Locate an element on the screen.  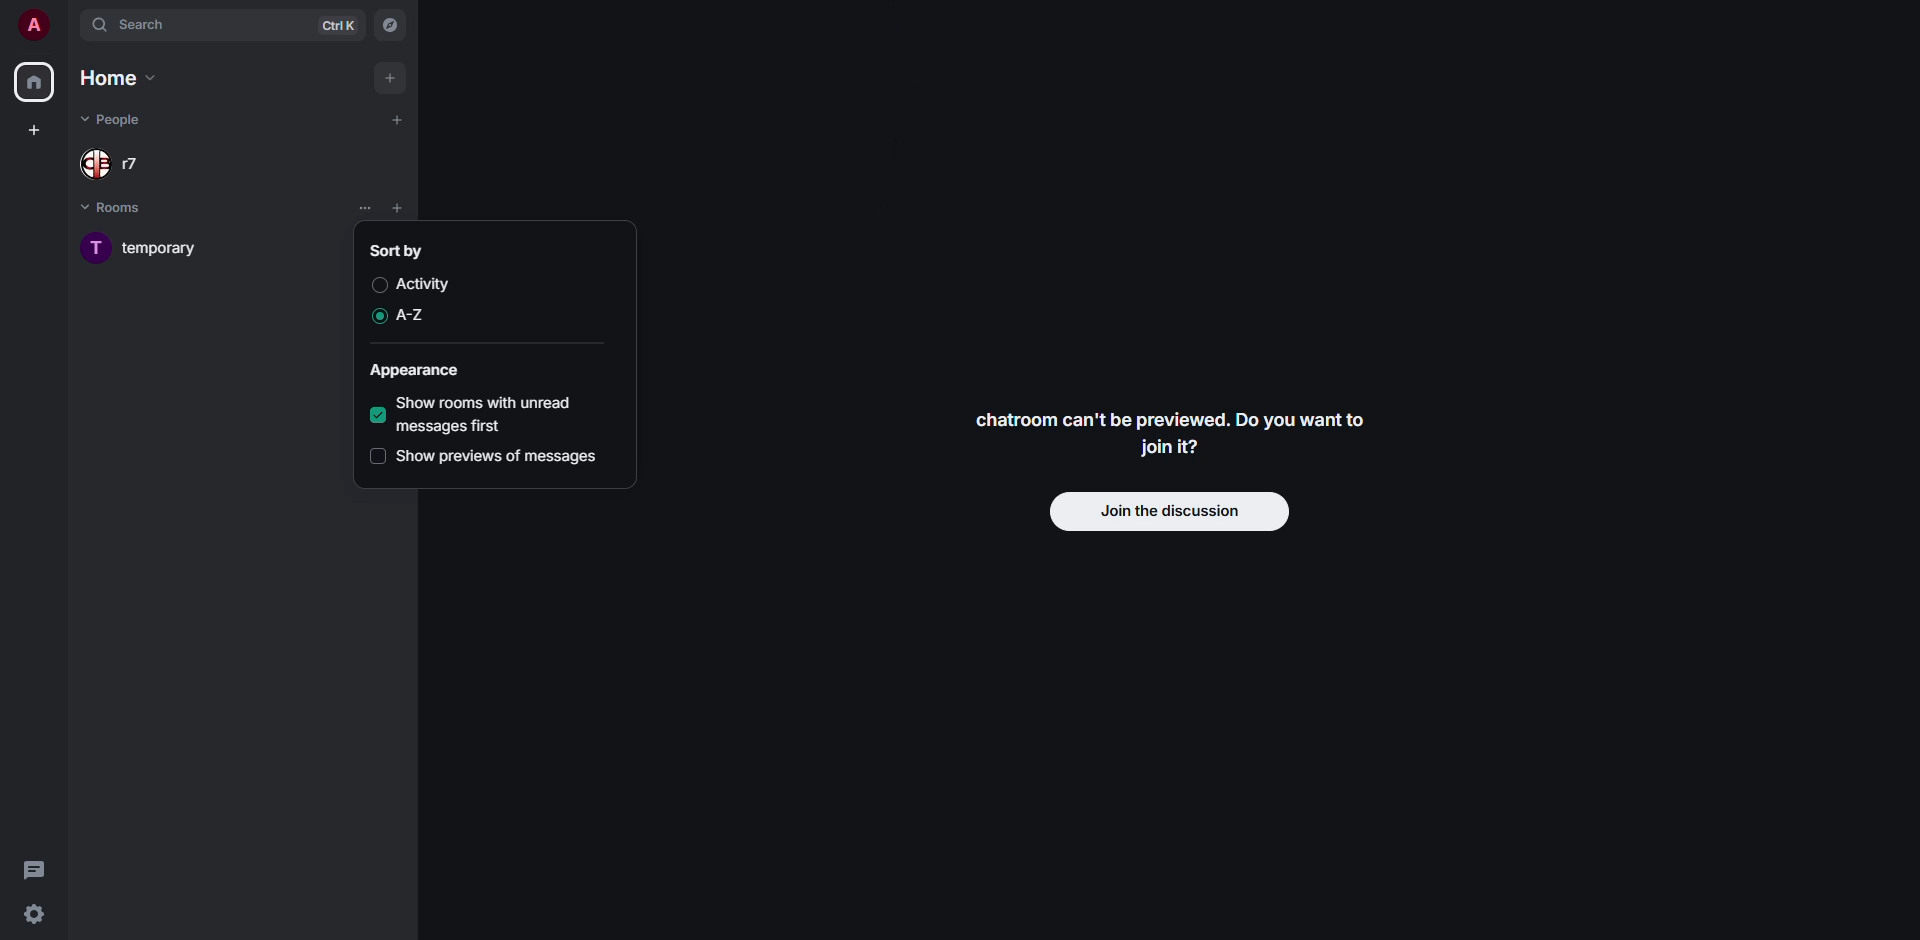
show previews of messages is located at coordinates (501, 457).